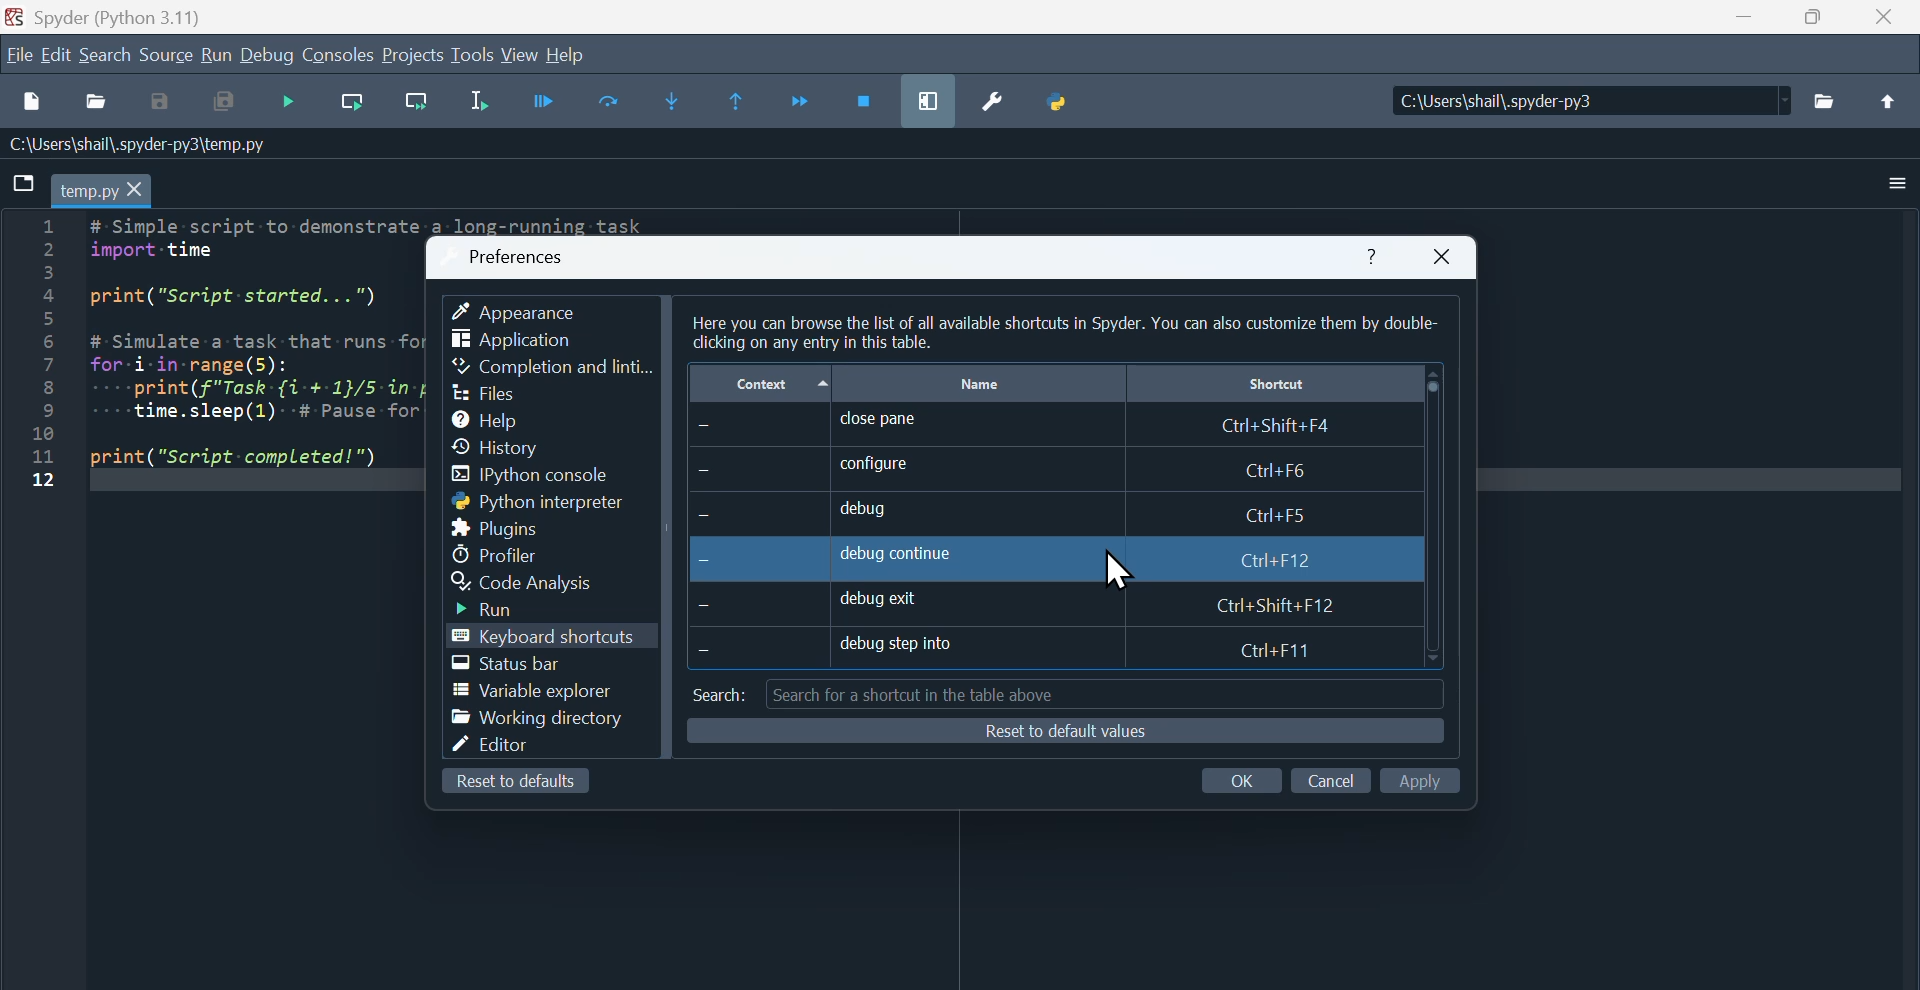 This screenshot has width=1920, height=990. What do you see at coordinates (545, 105) in the screenshot?
I see `Run file` at bounding box center [545, 105].